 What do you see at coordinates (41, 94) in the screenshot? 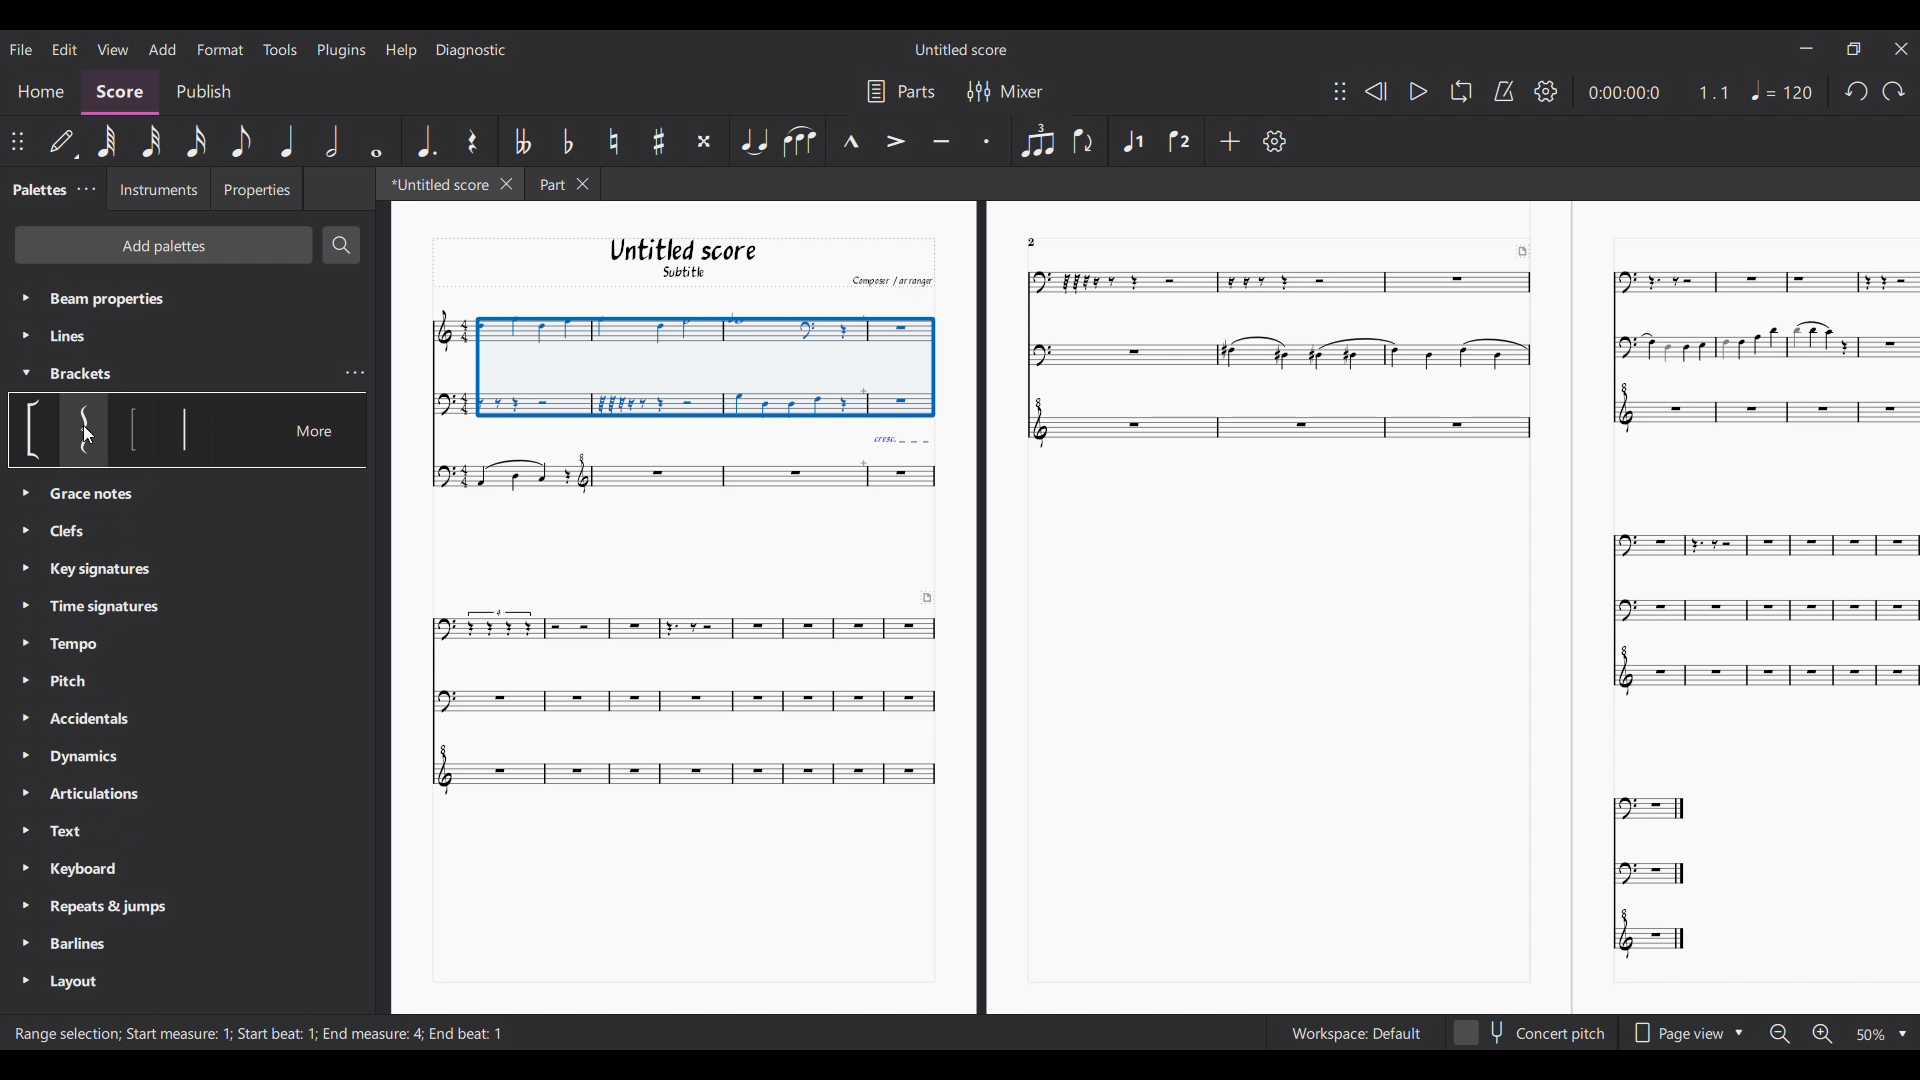
I see `Home ` at bounding box center [41, 94].